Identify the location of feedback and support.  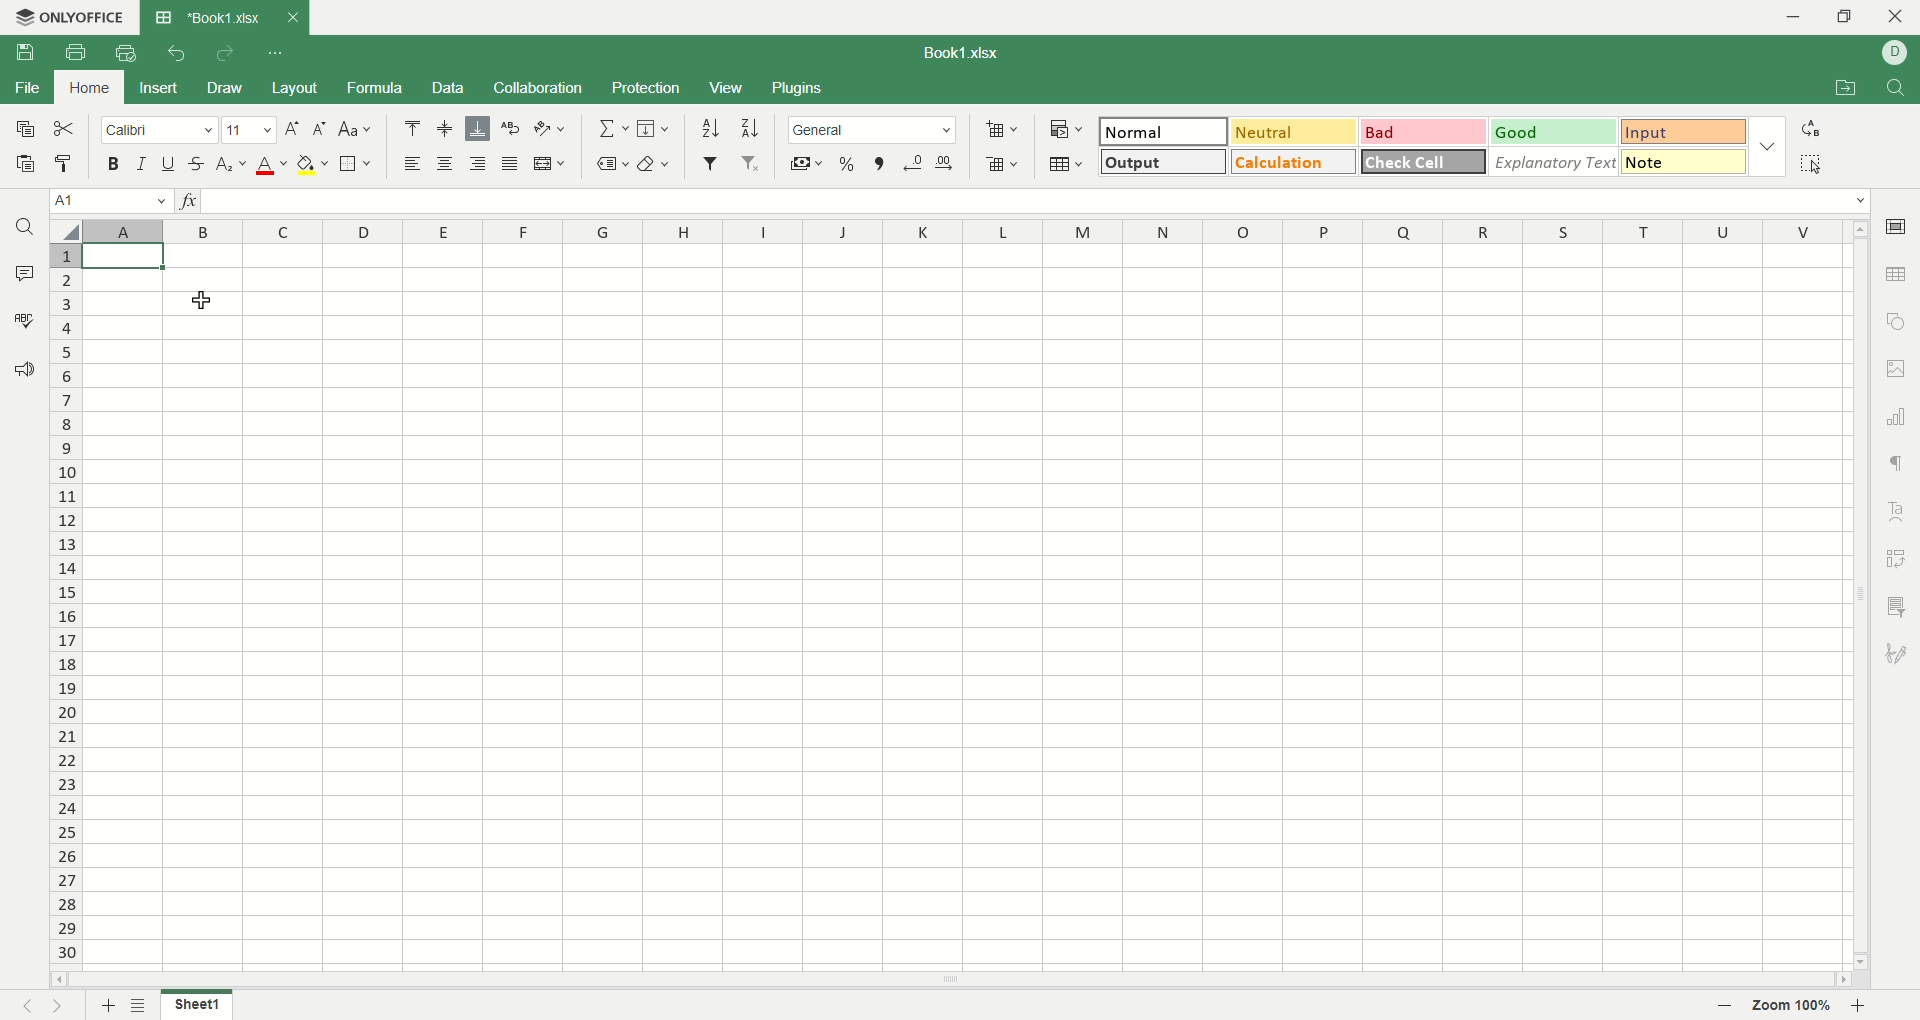
(23, 371).